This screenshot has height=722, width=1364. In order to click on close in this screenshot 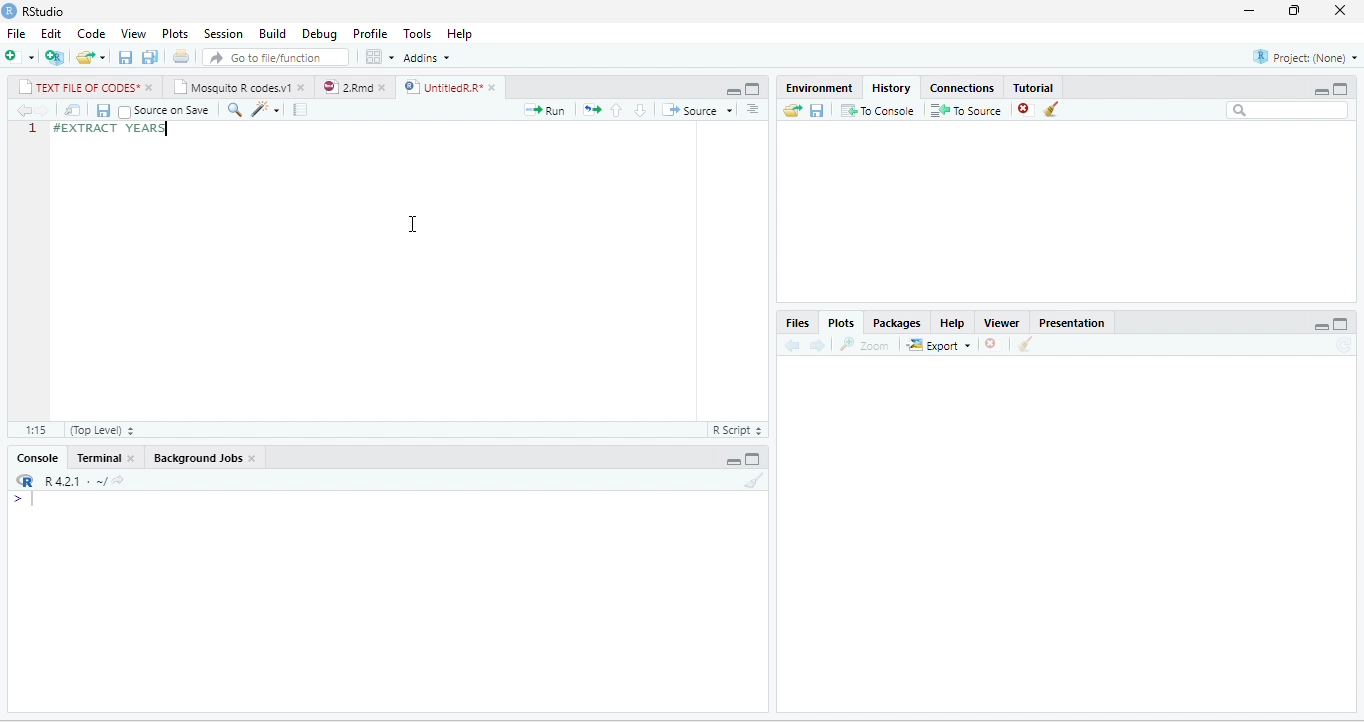, I will do `click(385, 87)`.